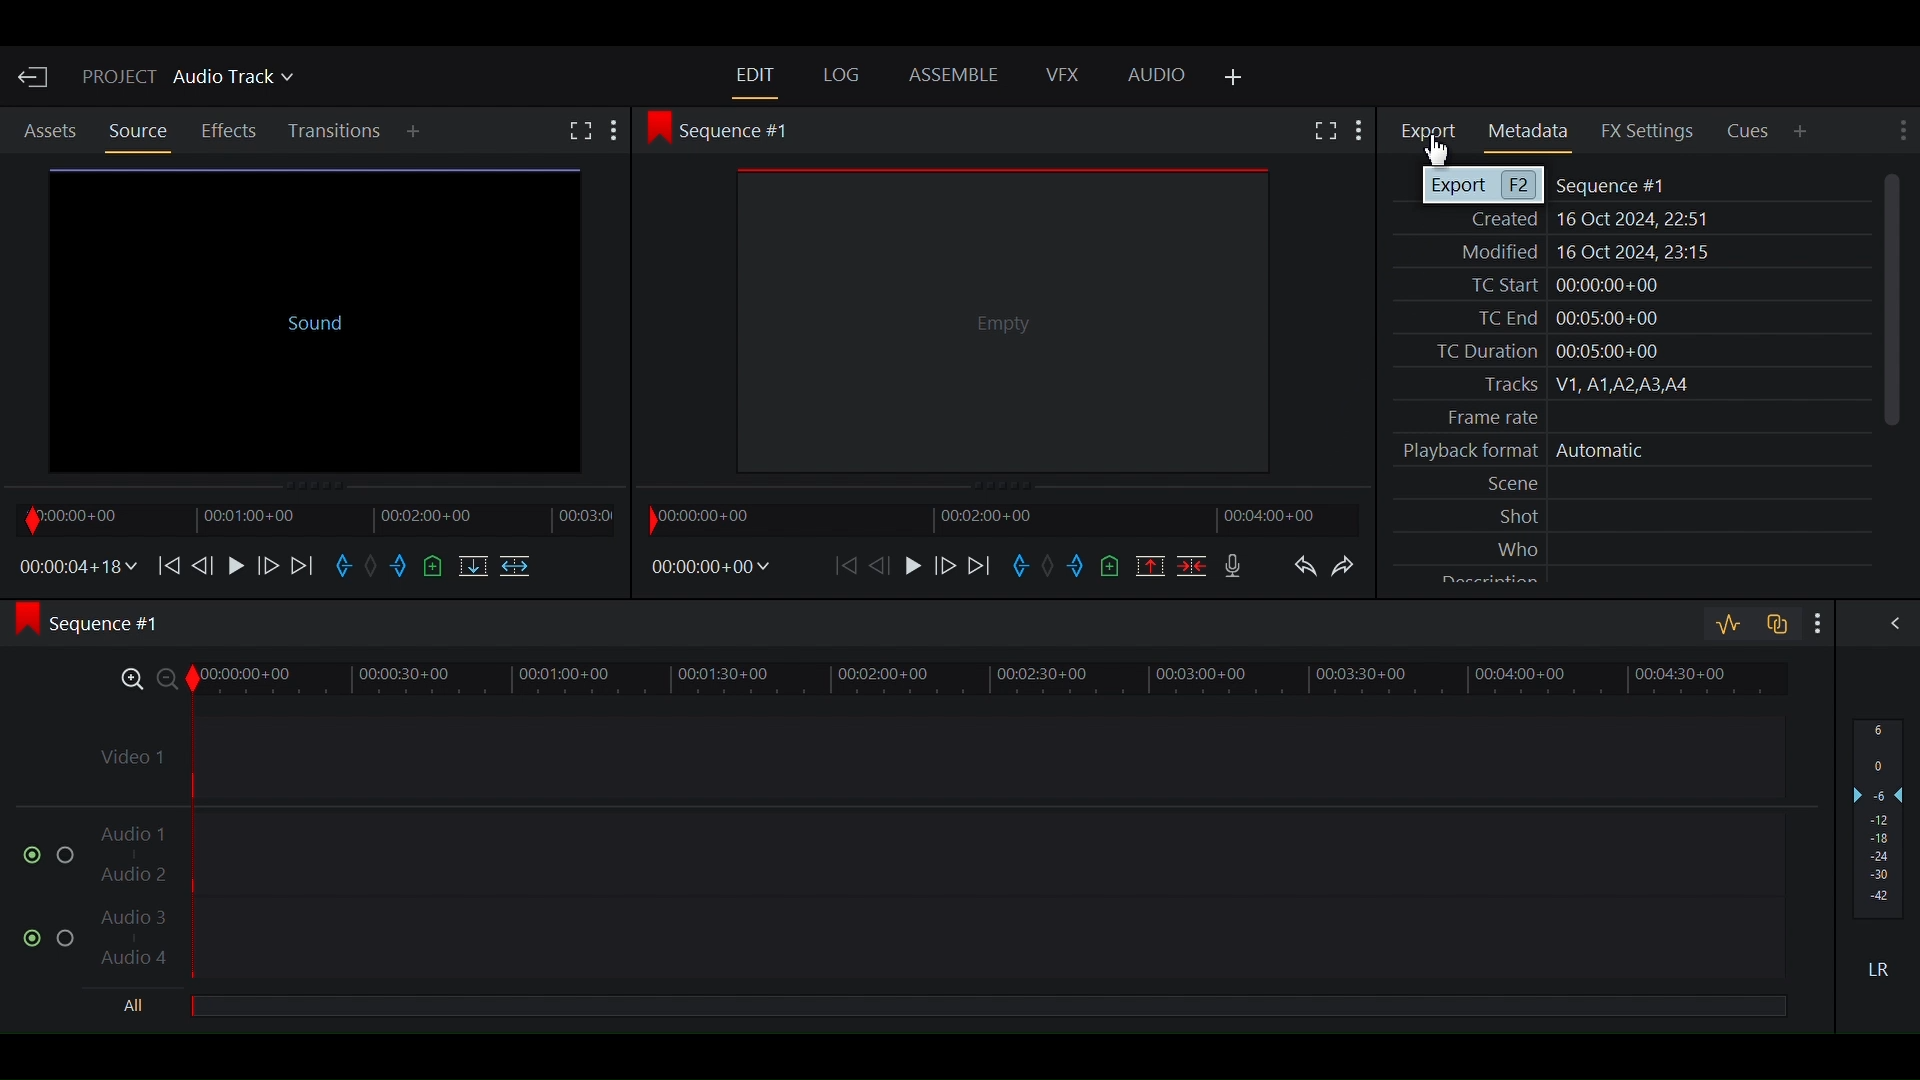 The image size is (1920, 1080). What do you see at coordinates (1648, 130) in the screenshot?
I see `FX Settings` at bounding box center [1648, 130].